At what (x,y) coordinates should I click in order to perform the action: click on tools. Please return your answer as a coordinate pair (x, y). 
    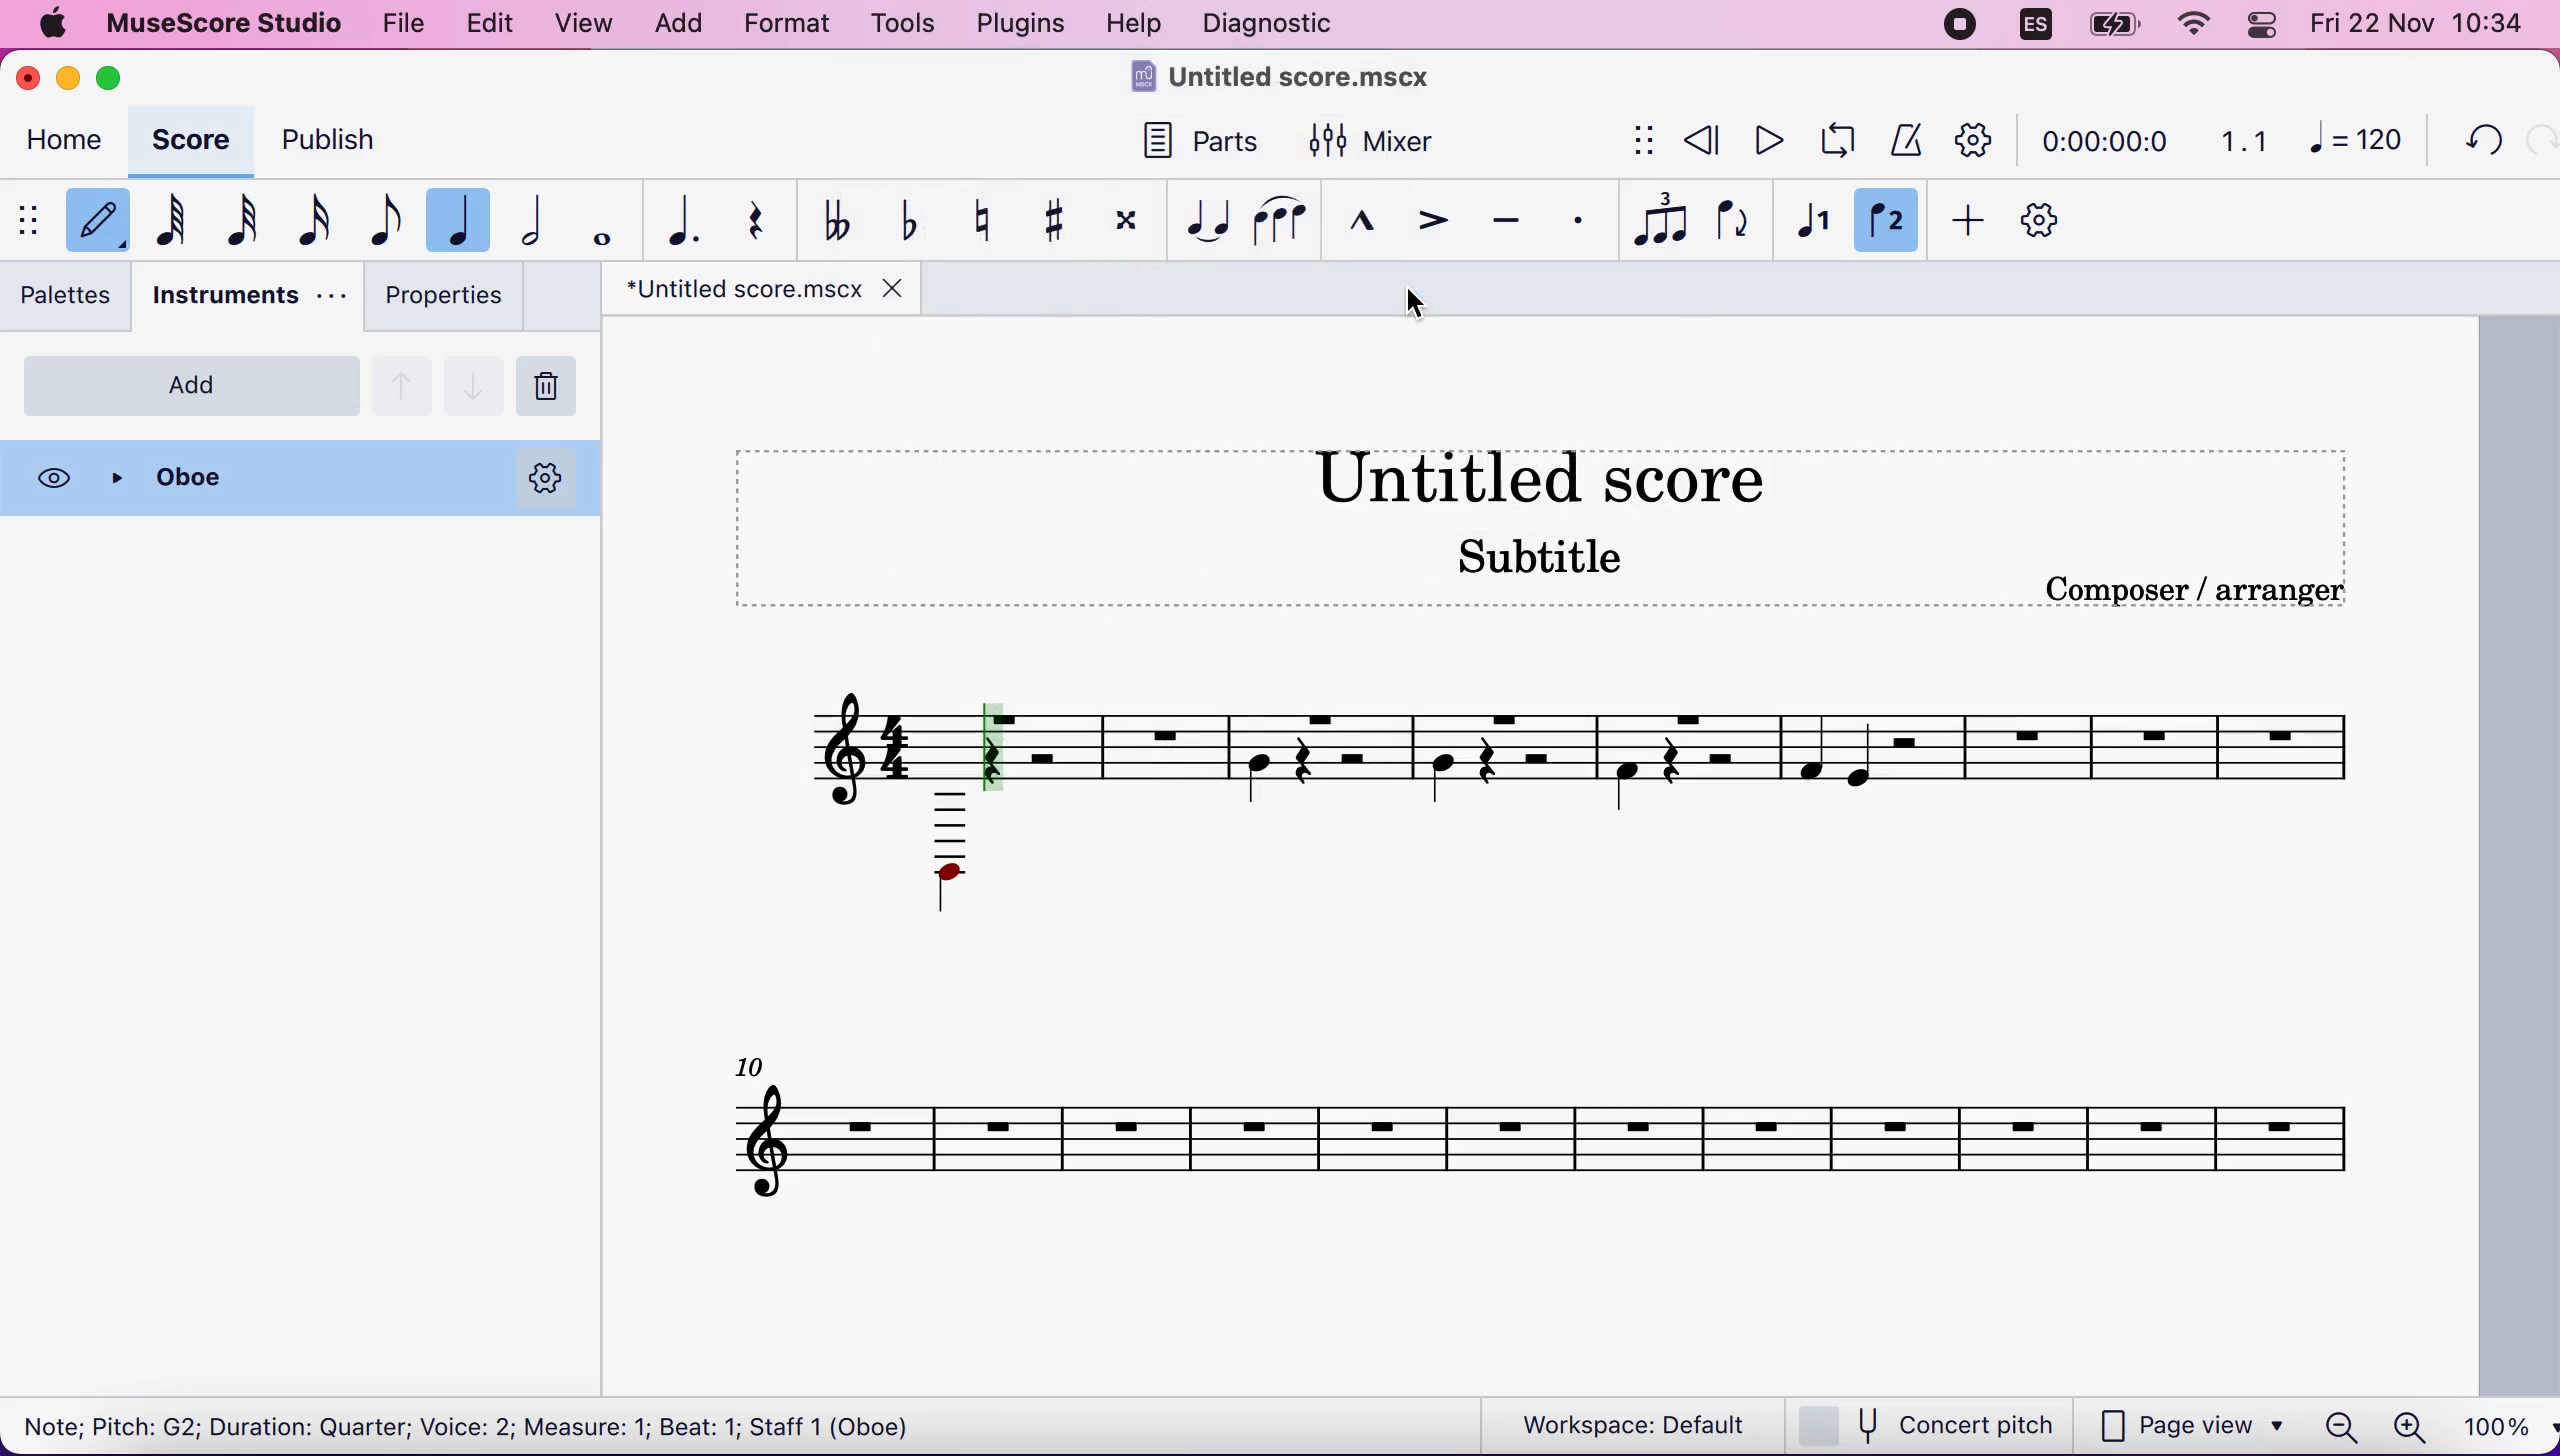
    Looking at the image, I should click on (904, 27).